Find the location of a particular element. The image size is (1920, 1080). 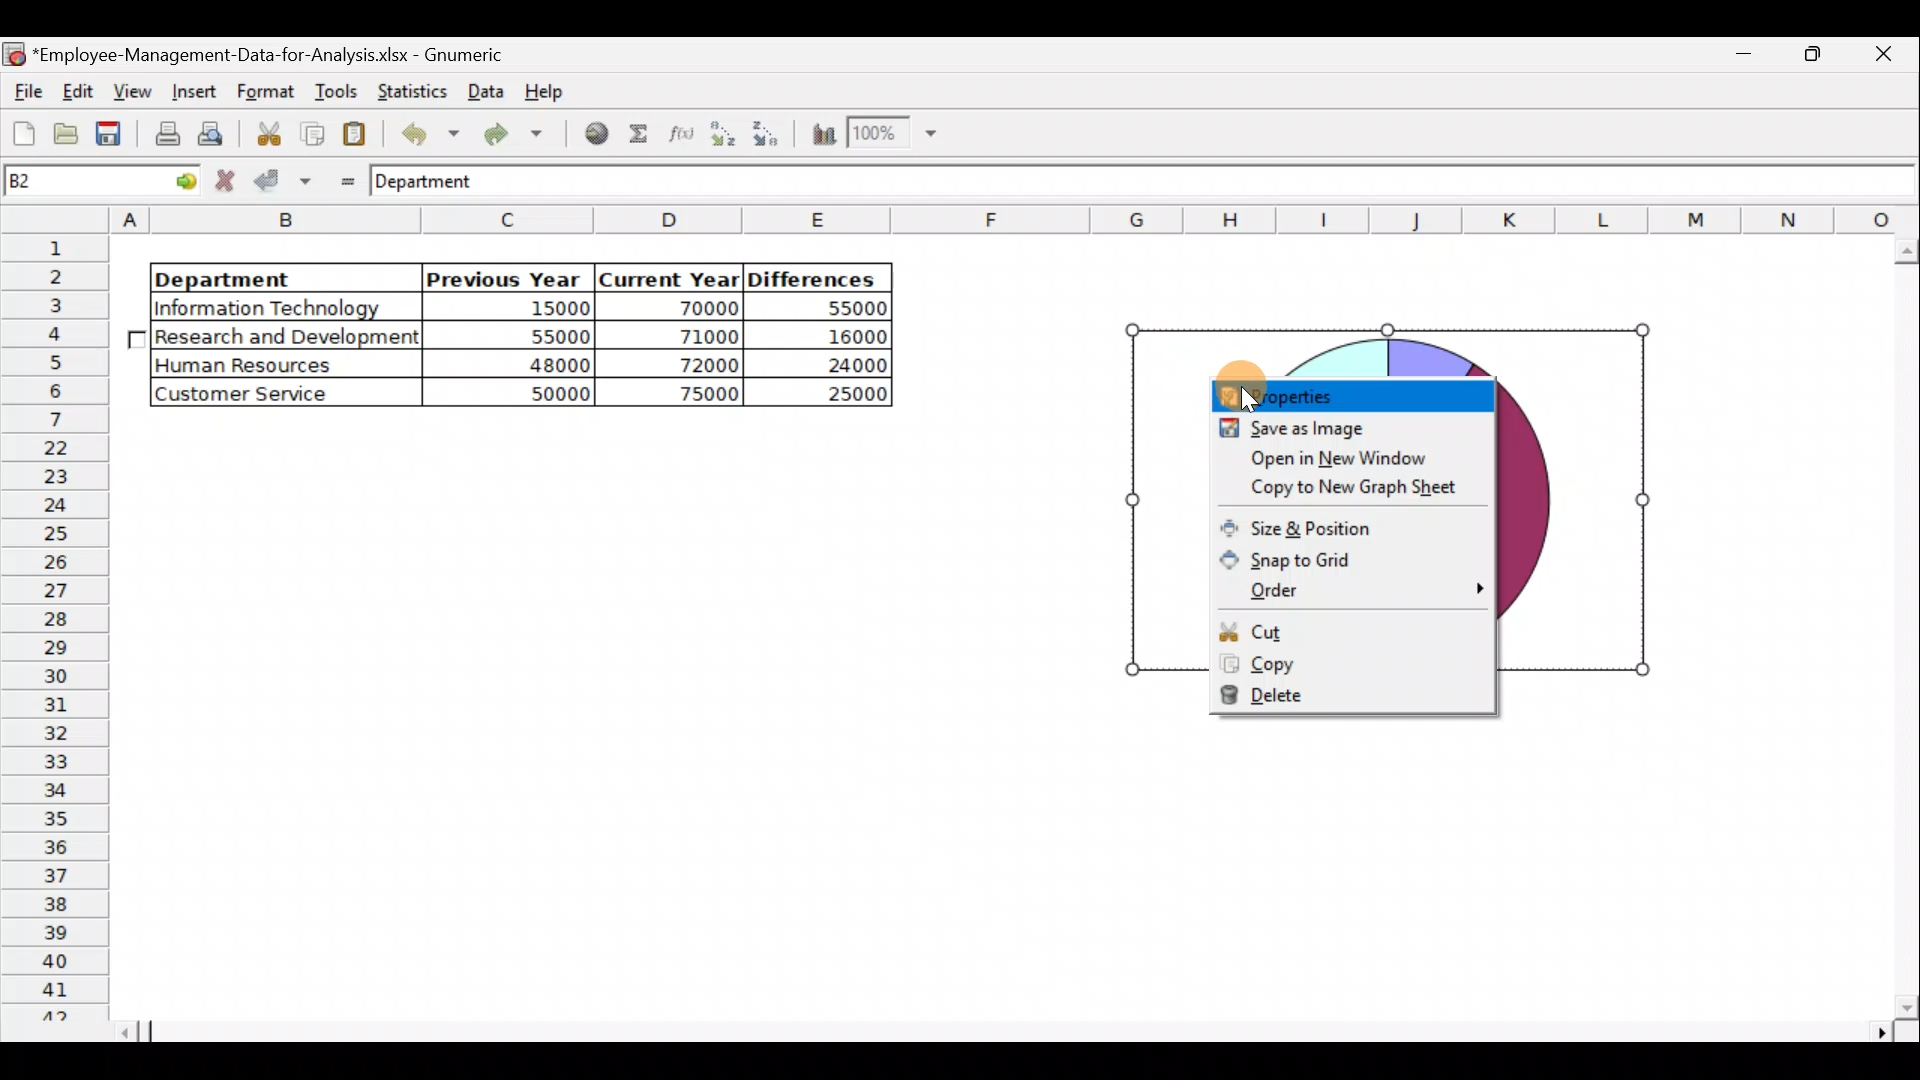

71000 is located at coordinates (692, 335).